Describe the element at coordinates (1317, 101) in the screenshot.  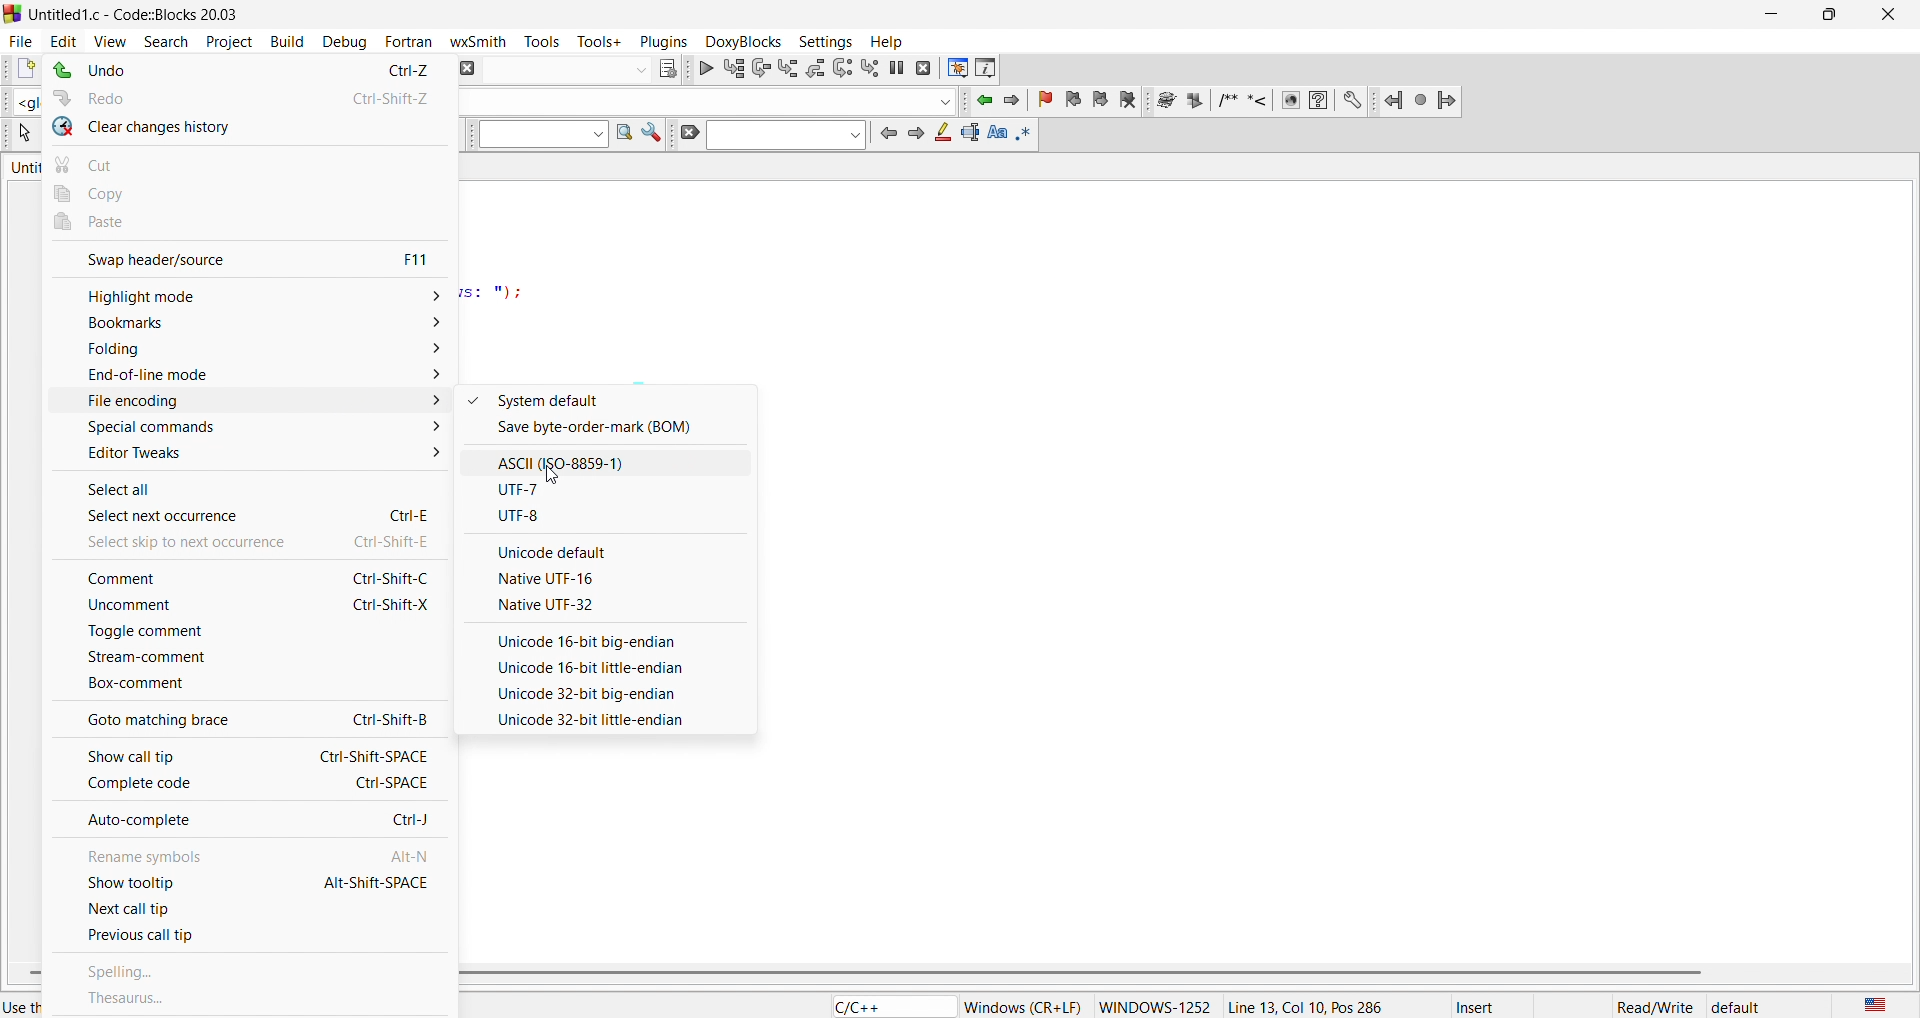
I see `help` at that location.